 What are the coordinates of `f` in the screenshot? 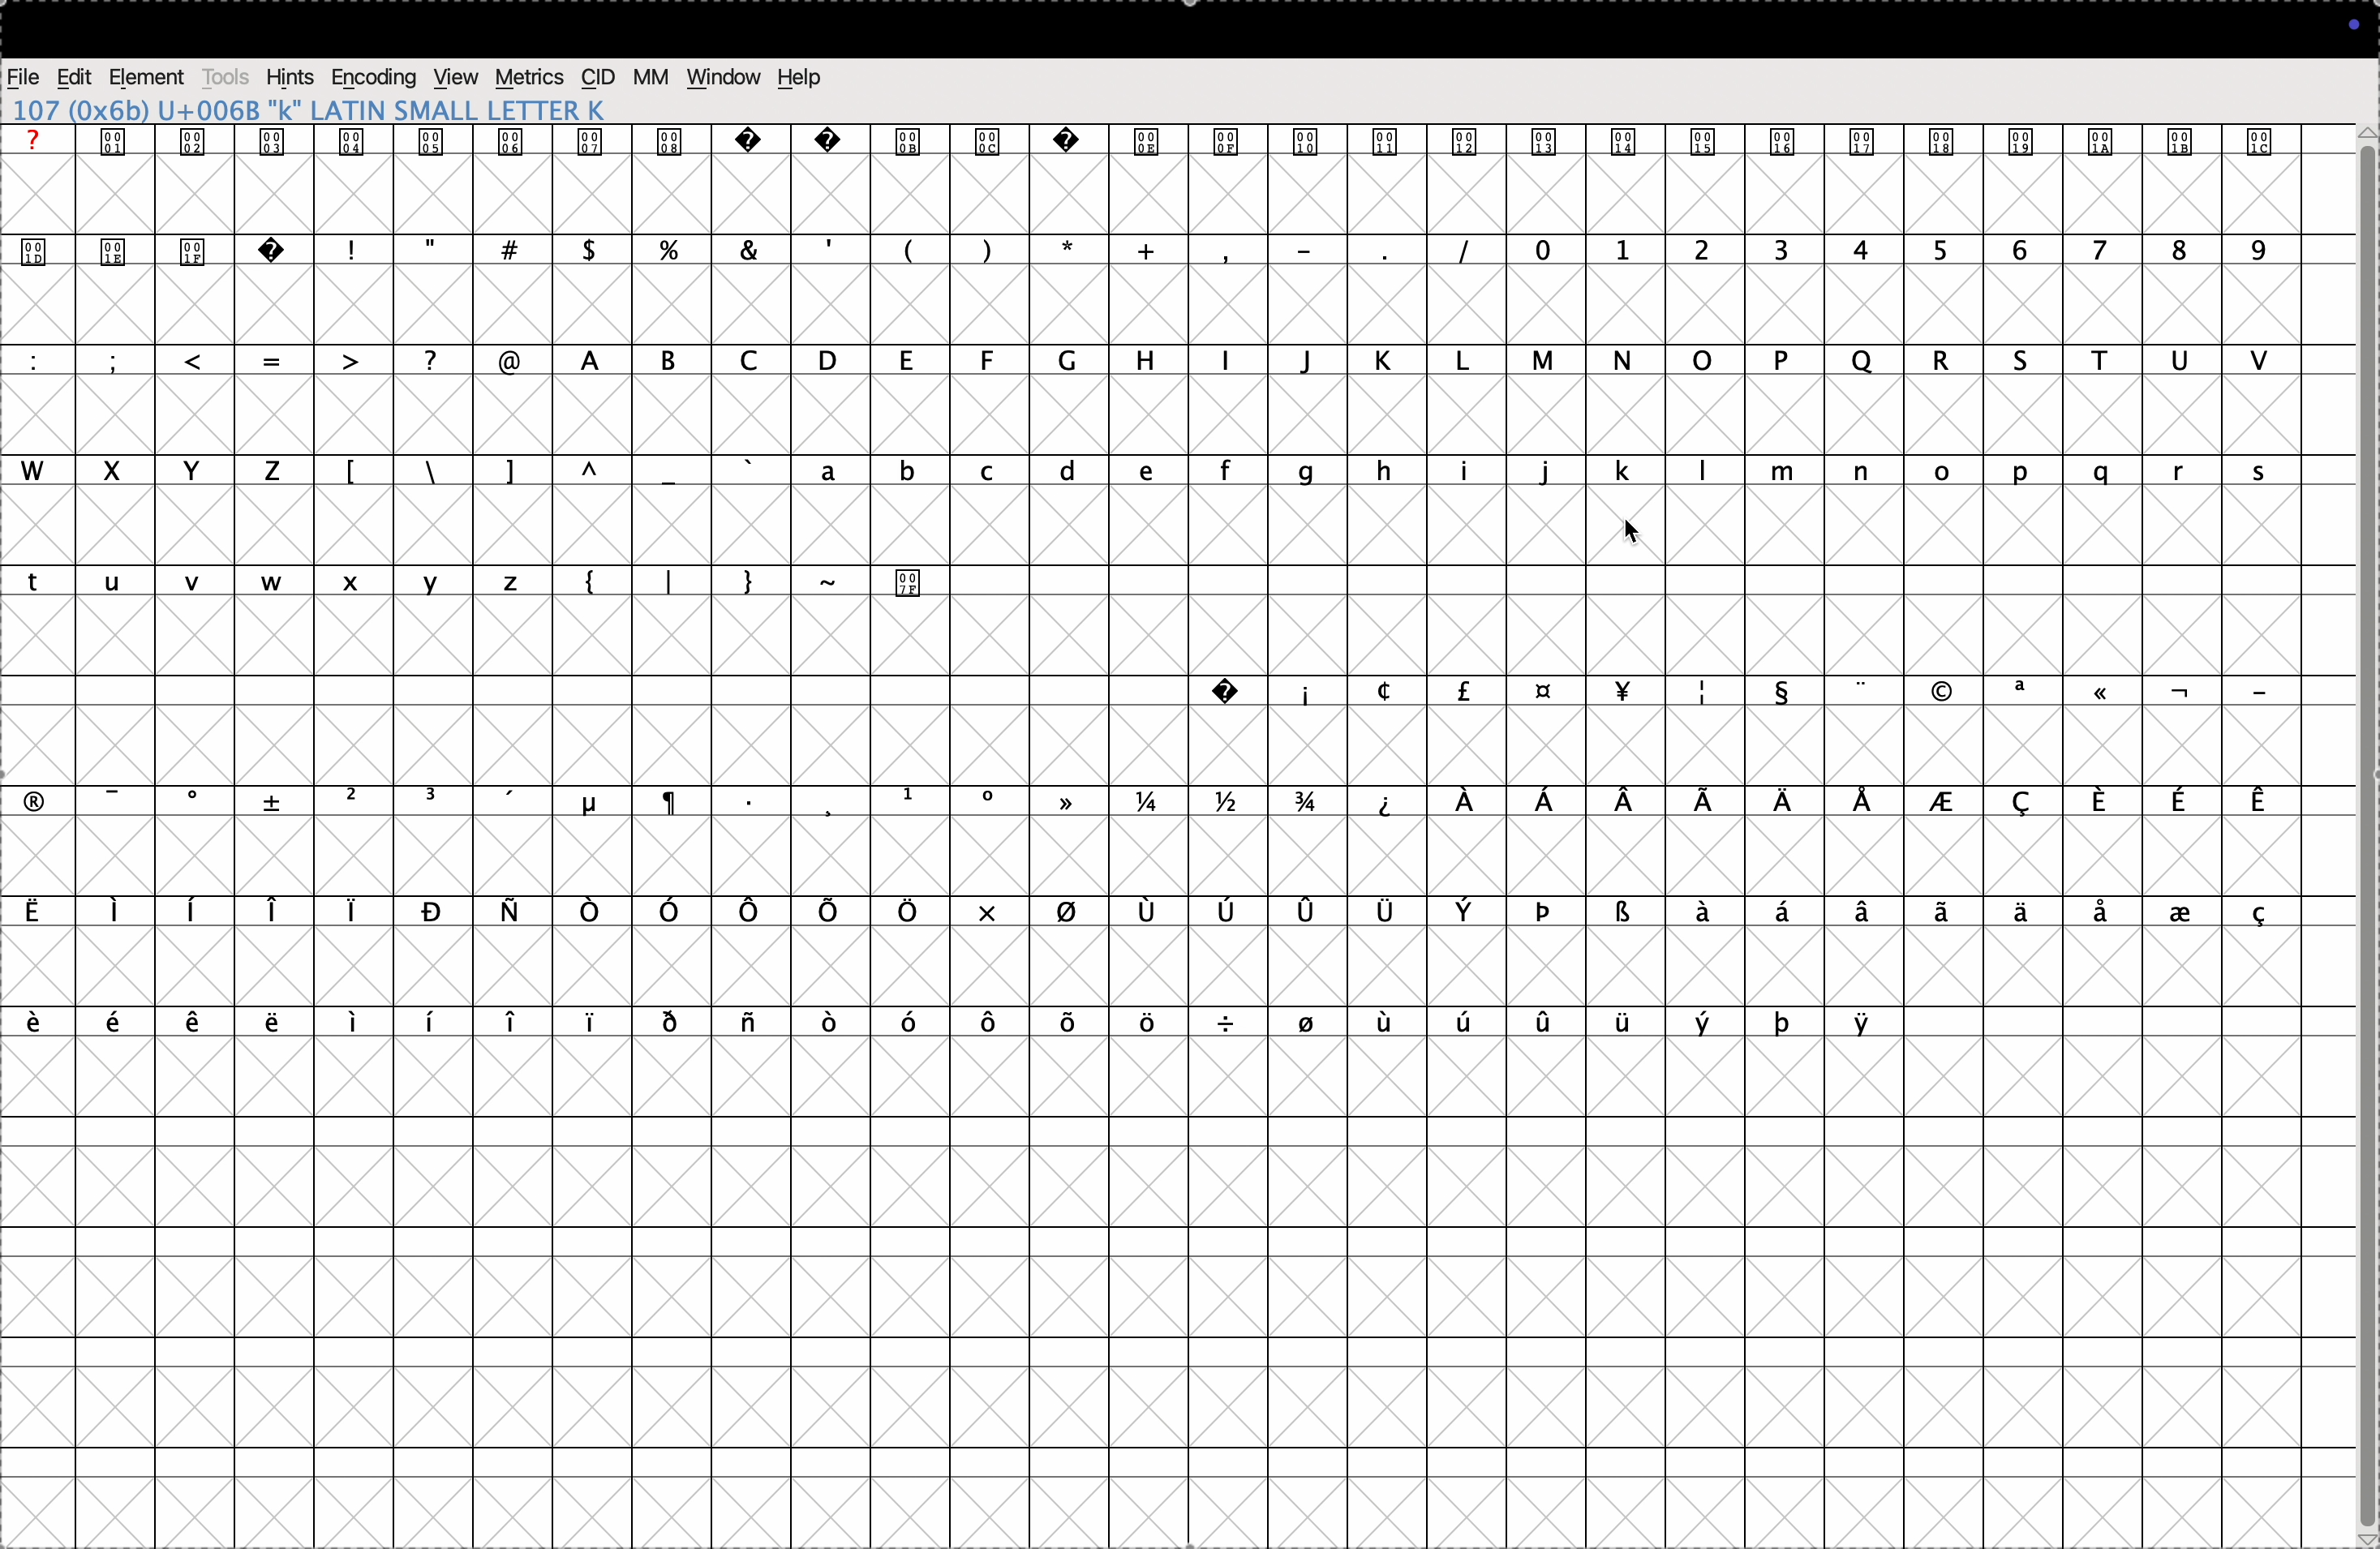 It's located at (1226, 471).